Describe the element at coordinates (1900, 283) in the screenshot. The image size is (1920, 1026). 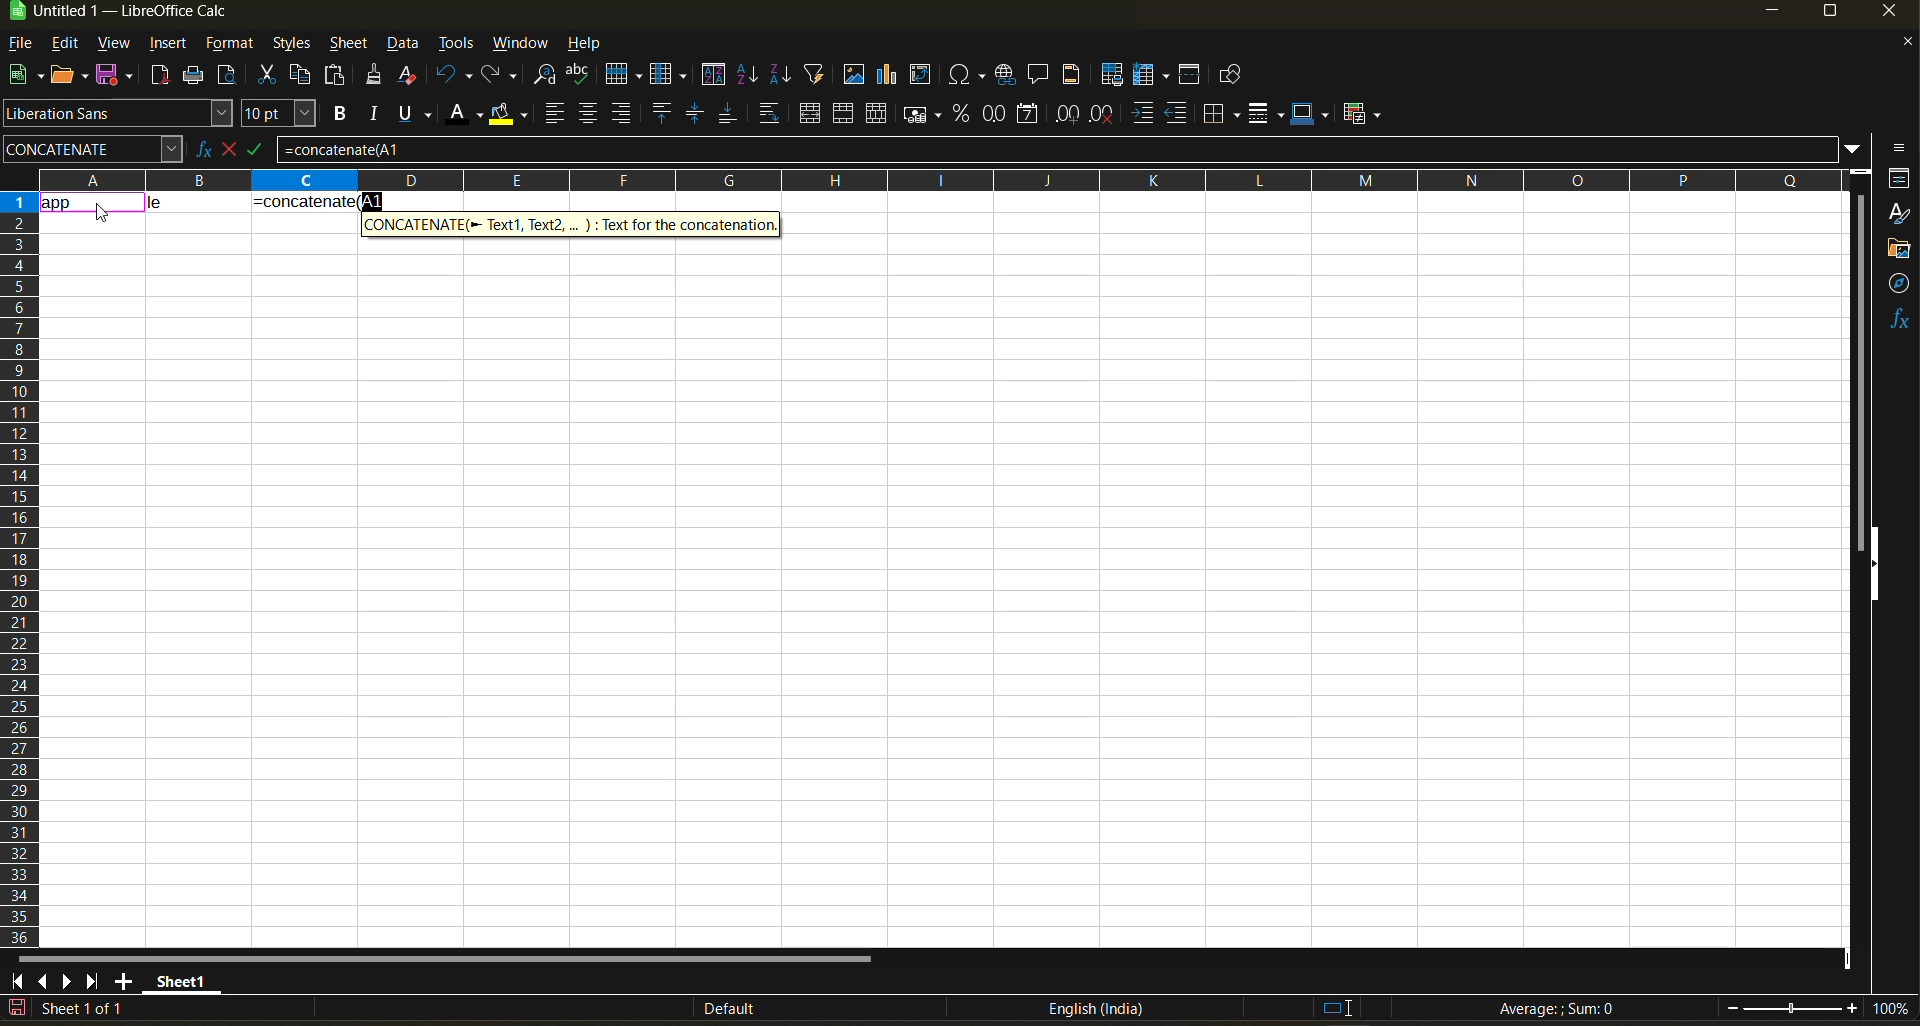
I see `navigator` at that location.